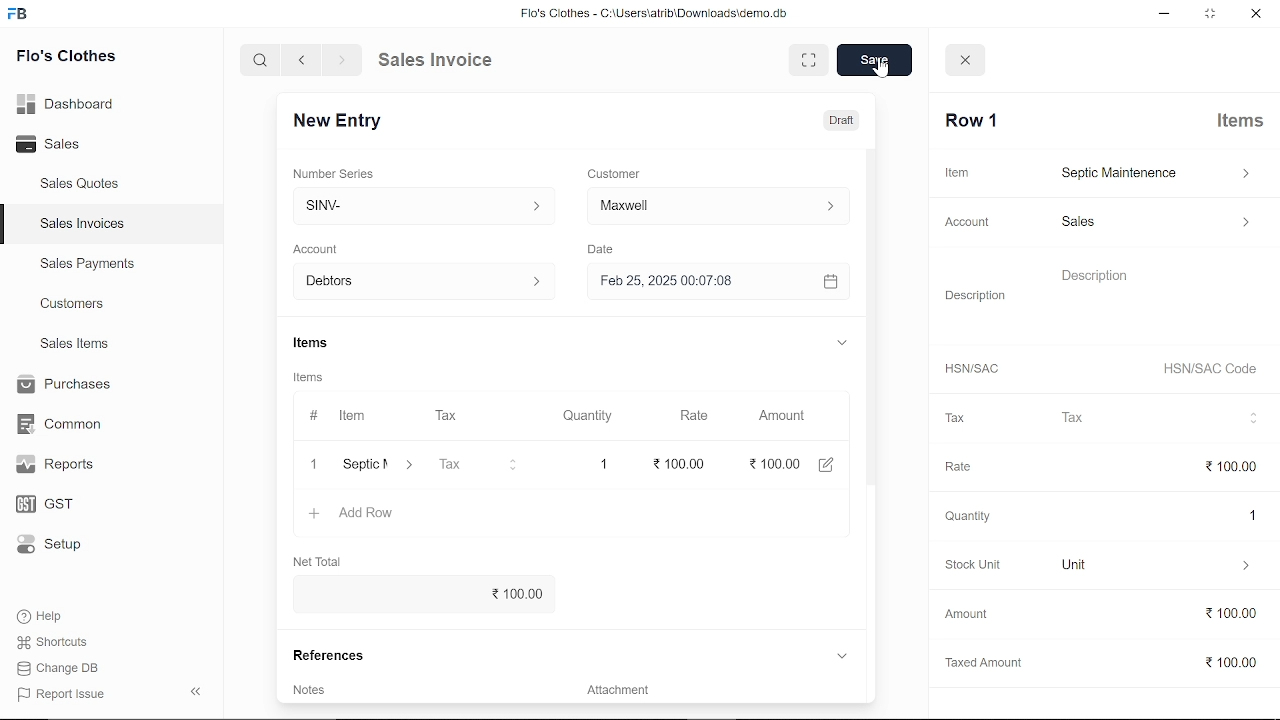 The width and height of the screenshot is (1280, 720). I want to click on References., so click(338, 657).